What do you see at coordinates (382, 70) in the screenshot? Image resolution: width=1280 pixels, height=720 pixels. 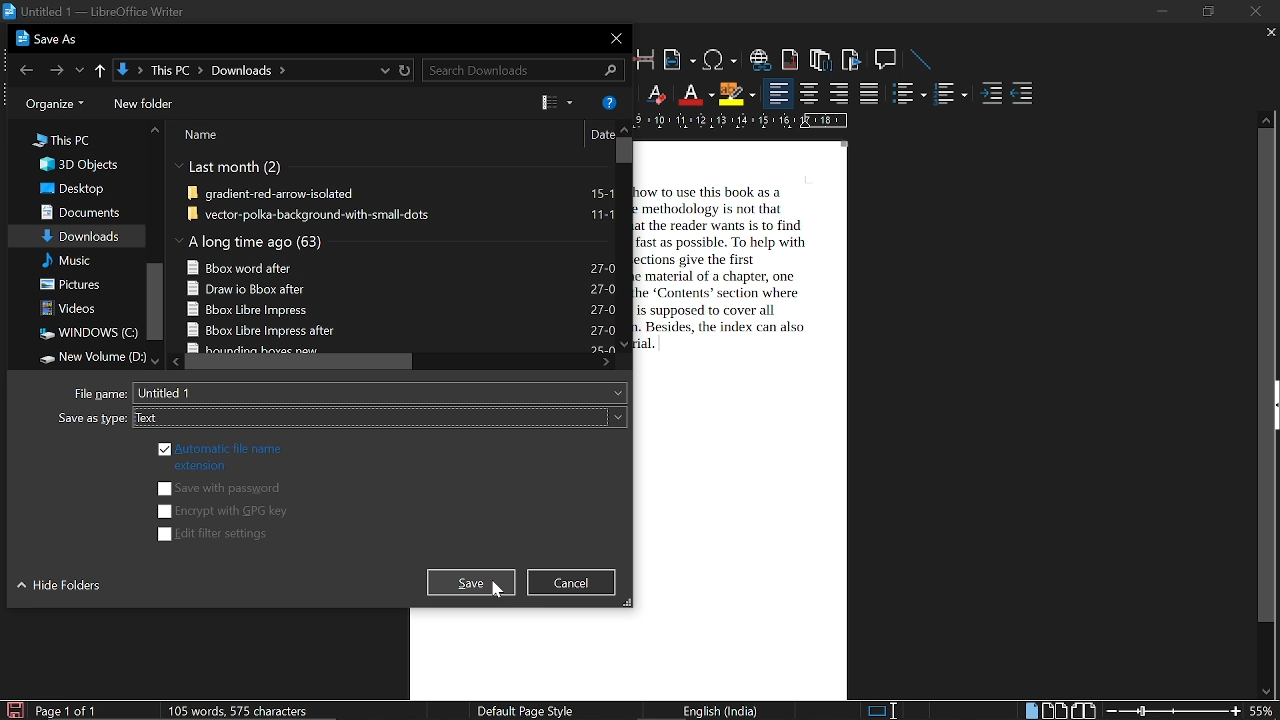 I see `recent location` at bounding box center [382, 70].